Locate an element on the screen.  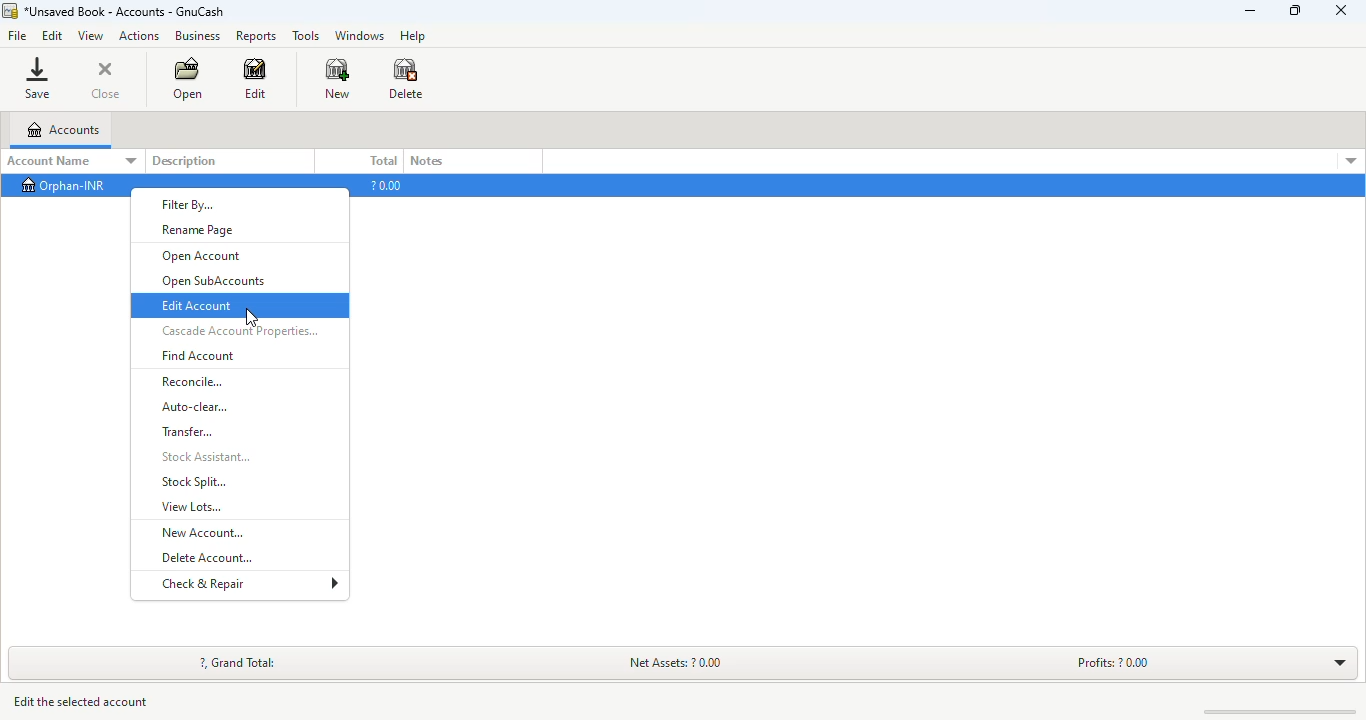
new is located at coordinates (336, 78).